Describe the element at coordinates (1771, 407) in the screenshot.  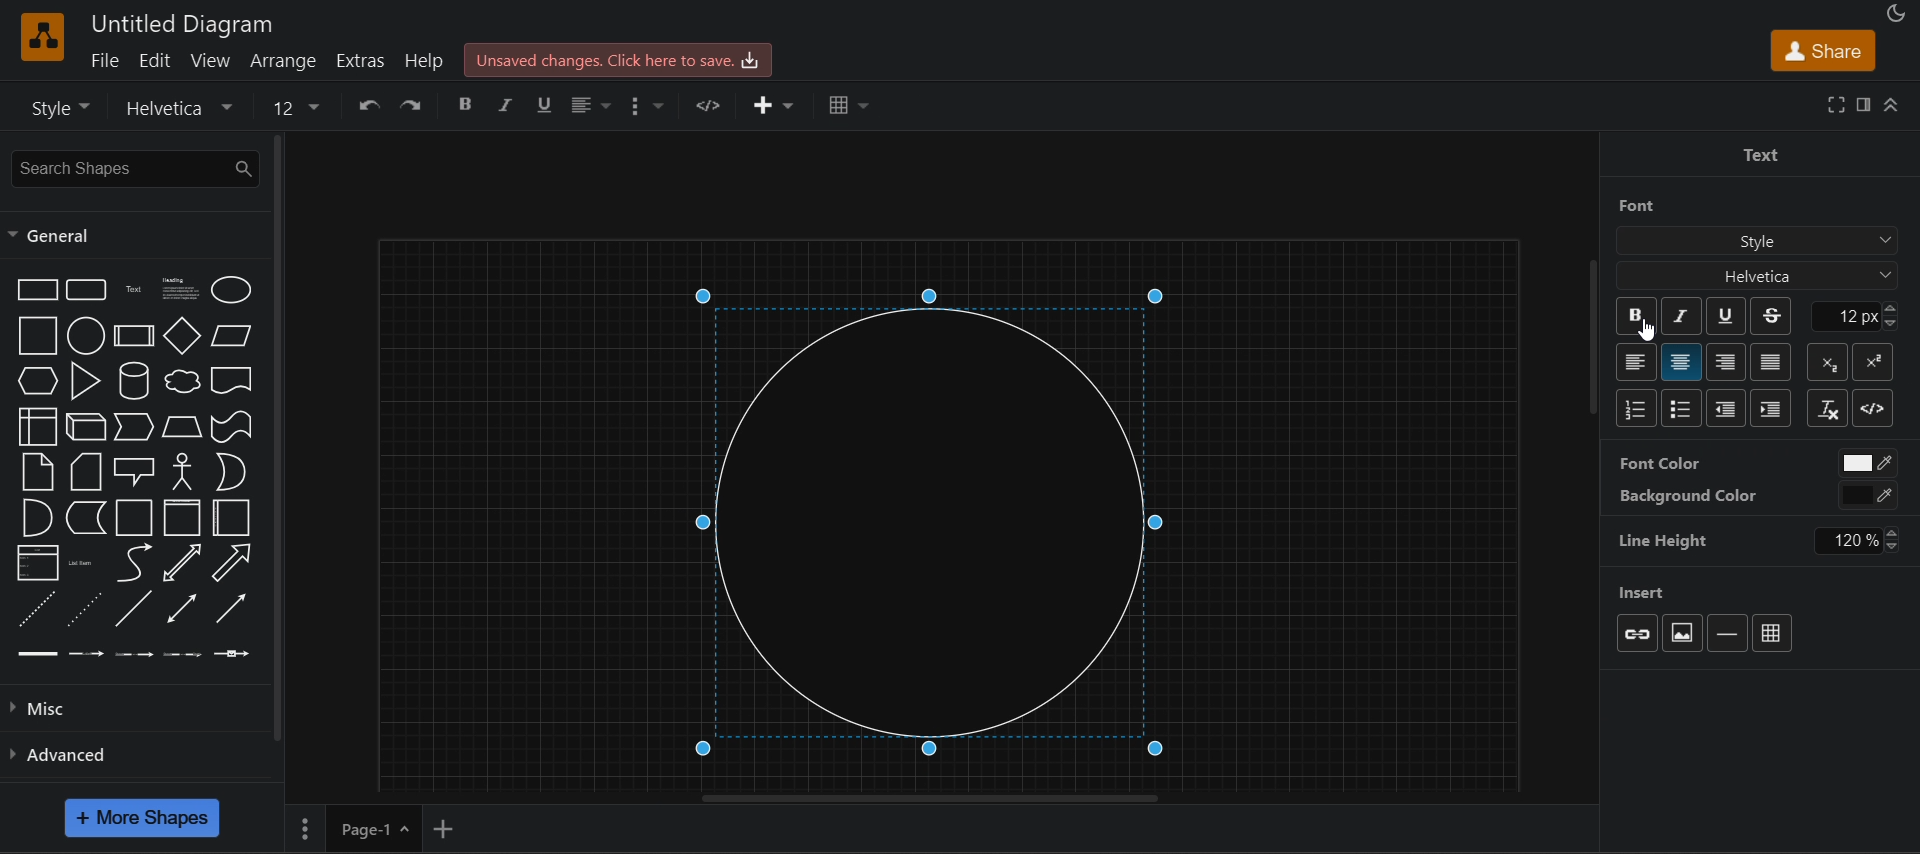
I see `increase indent` at that location.